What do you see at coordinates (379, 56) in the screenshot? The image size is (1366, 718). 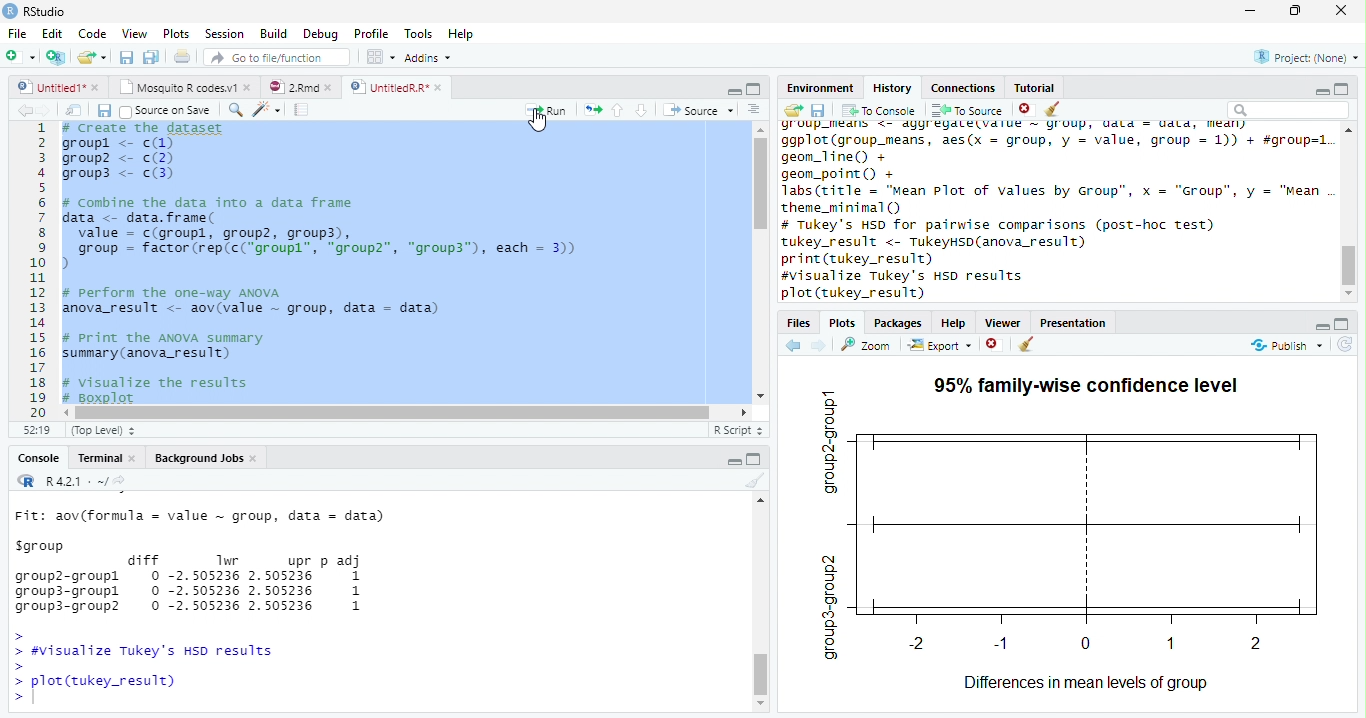 I see `Workspace pane` at bounding box center [379, 56].